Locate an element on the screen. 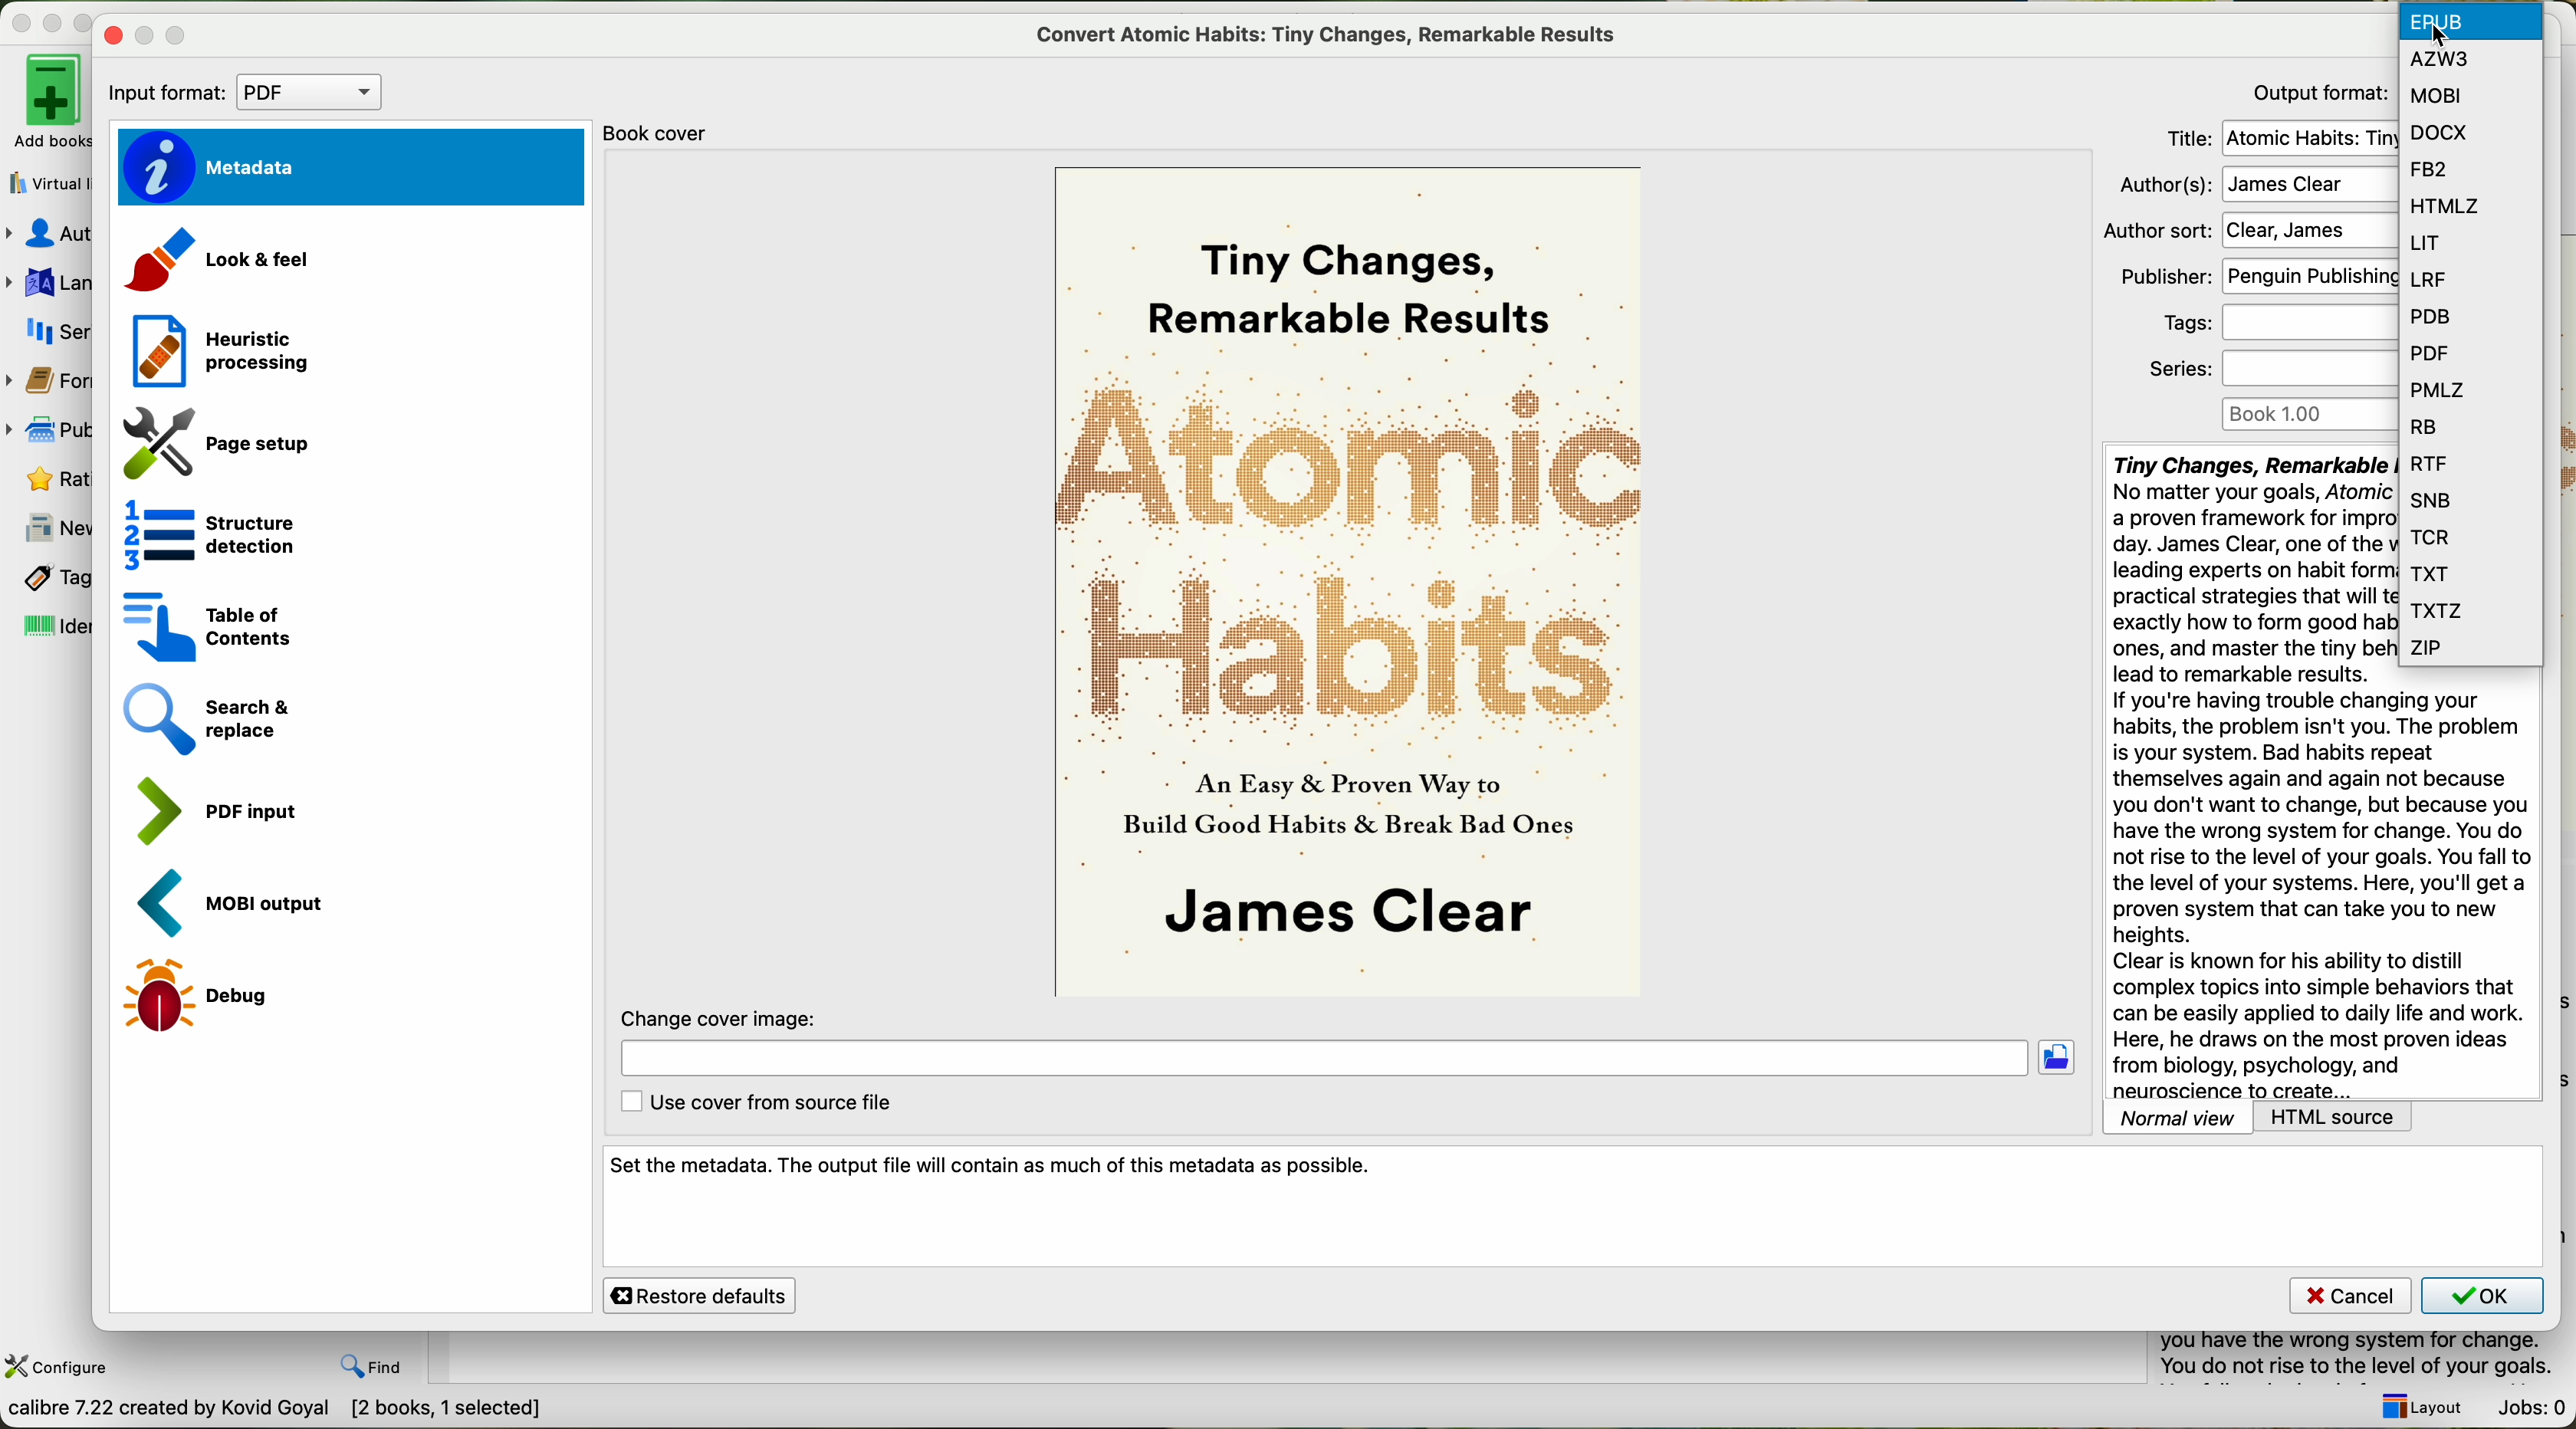 This screenshot has height=1429, width=2576. PDF input is located at coordinates (212, 807).